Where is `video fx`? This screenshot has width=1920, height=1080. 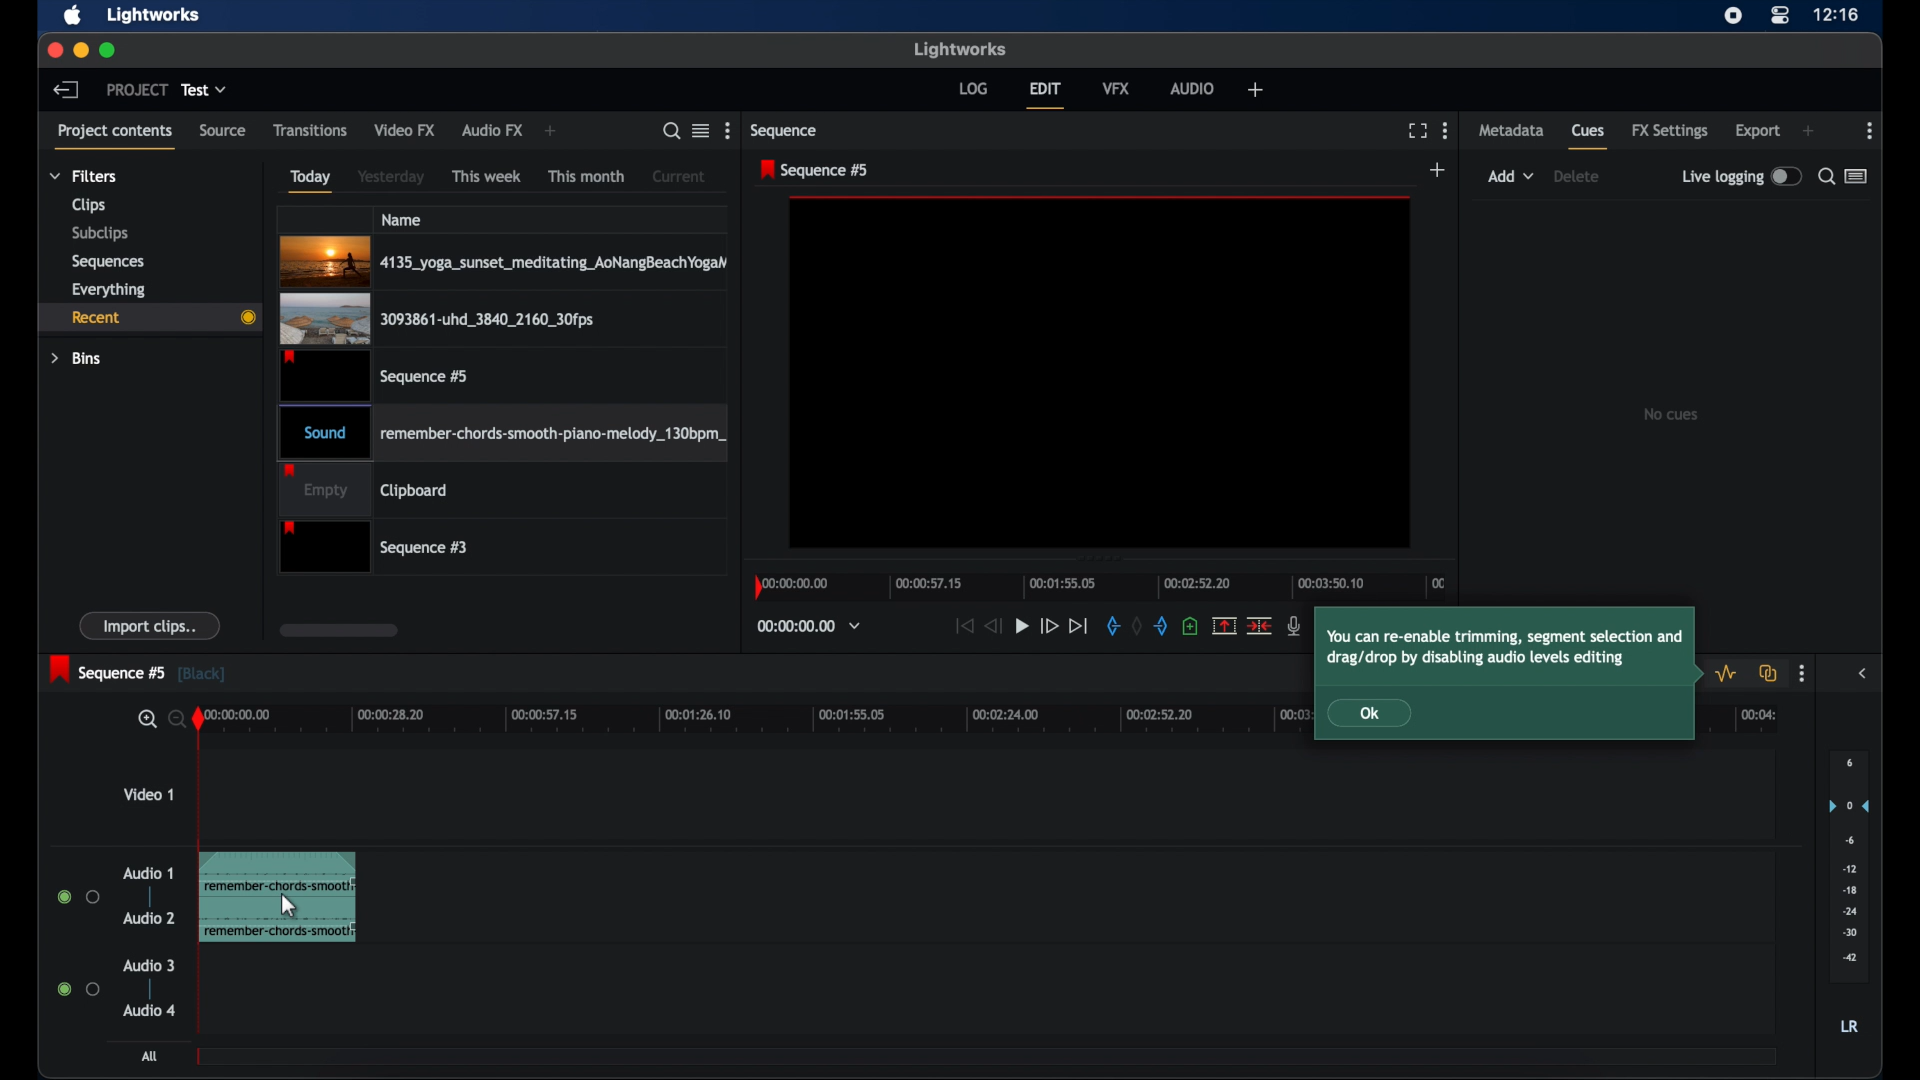
video fx is located at coordinates (404, 130).